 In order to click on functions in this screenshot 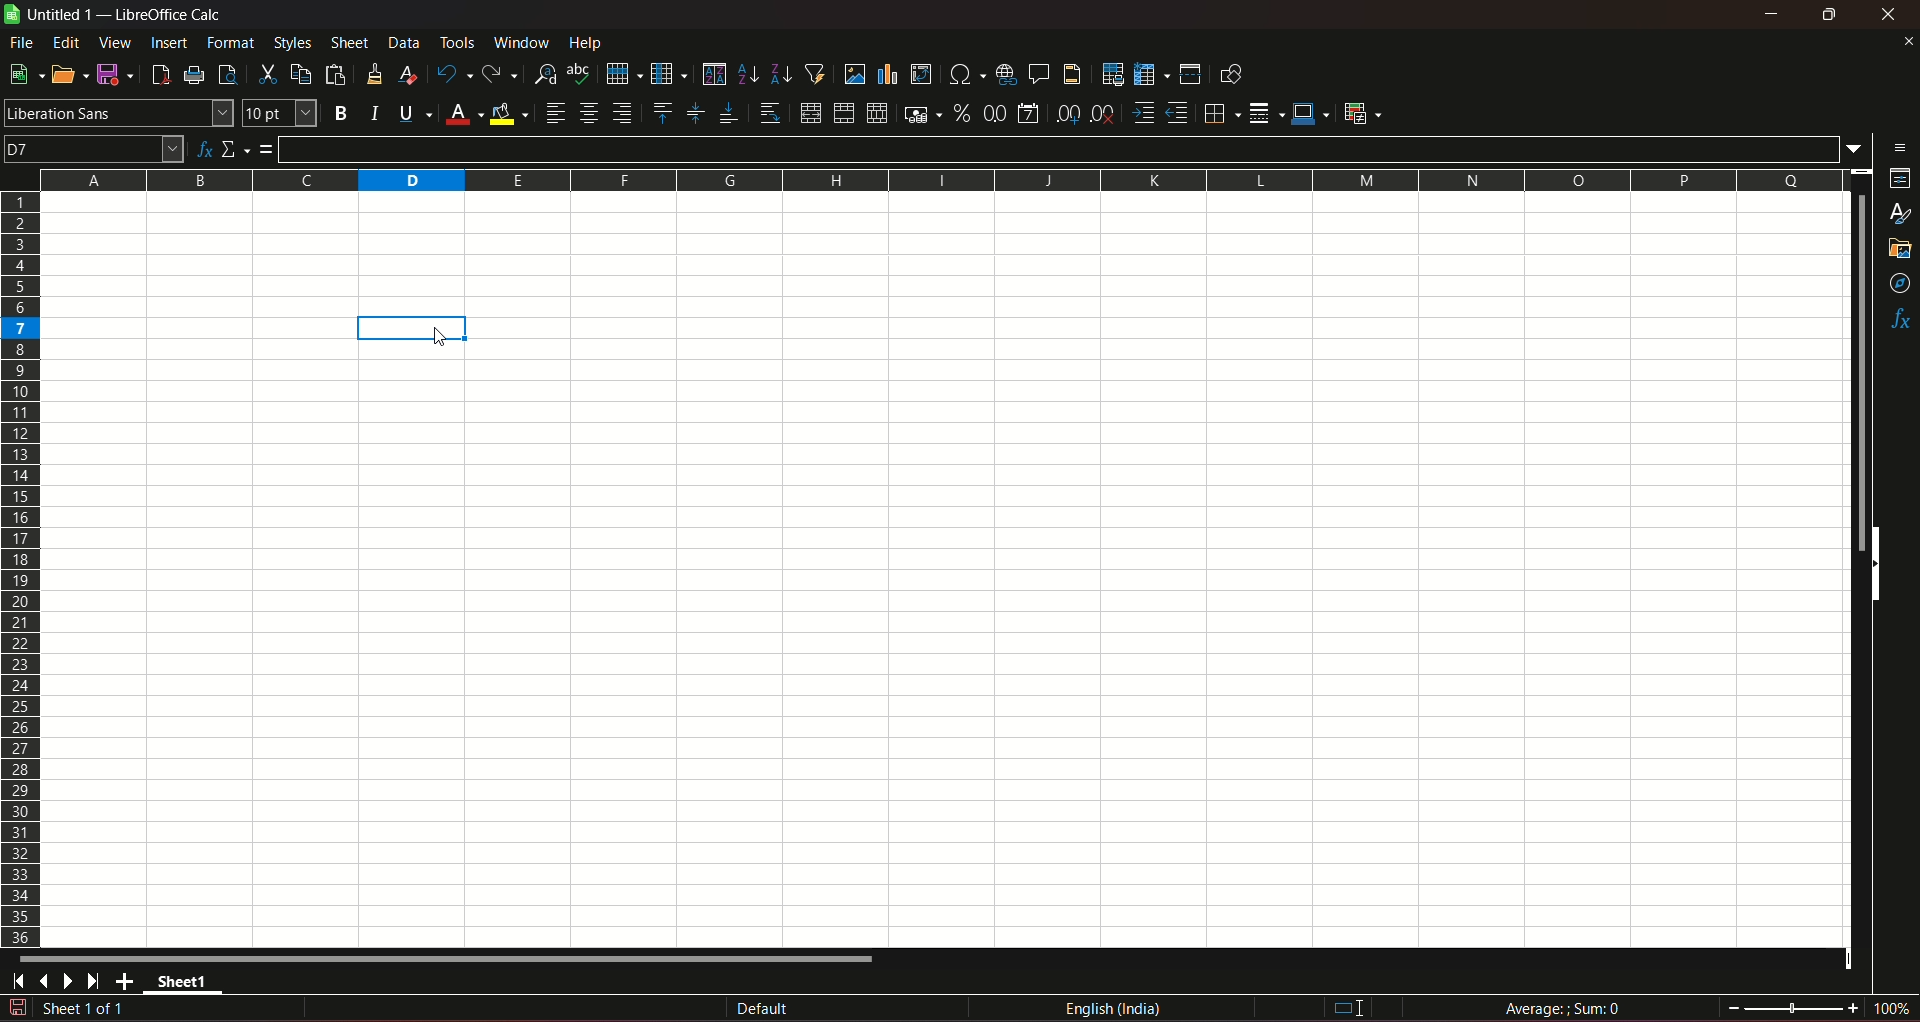, I will do `click(1900, 321)`.